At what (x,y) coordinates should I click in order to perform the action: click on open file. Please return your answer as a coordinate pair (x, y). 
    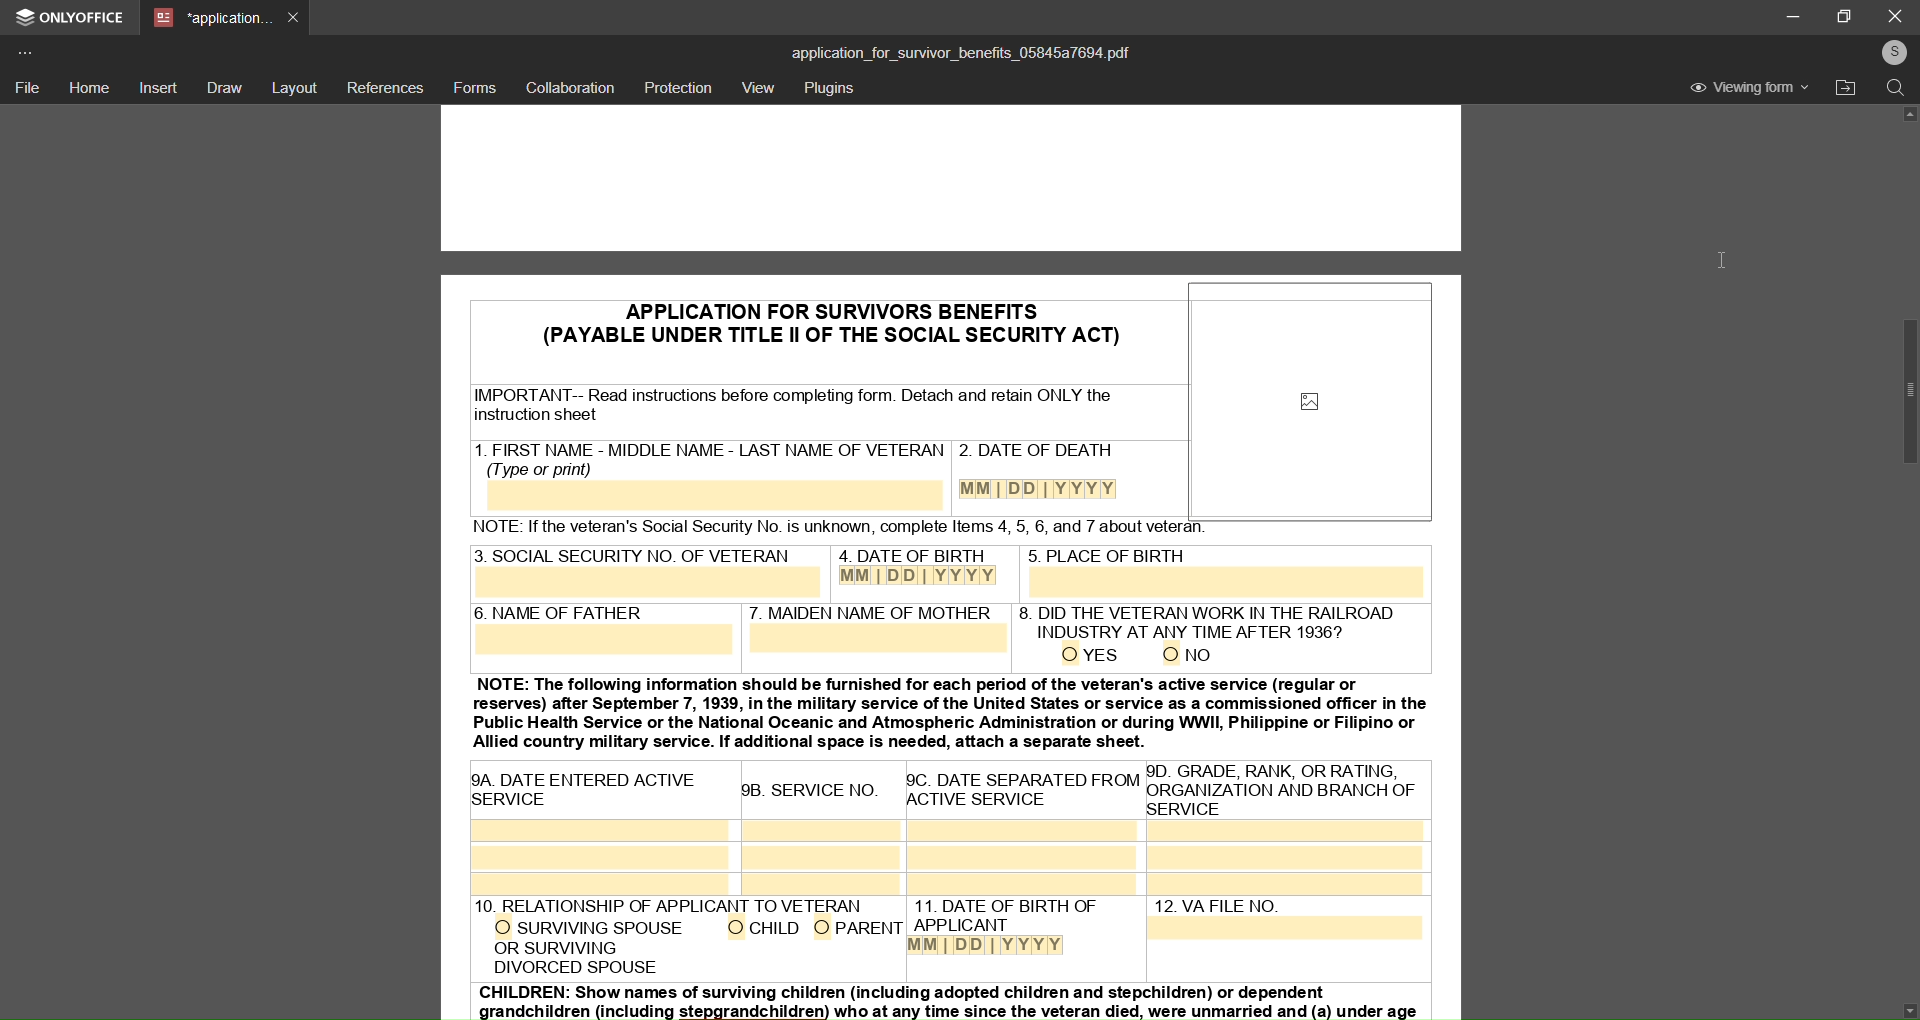
    Looking at the image, I should click on (1847, 89).